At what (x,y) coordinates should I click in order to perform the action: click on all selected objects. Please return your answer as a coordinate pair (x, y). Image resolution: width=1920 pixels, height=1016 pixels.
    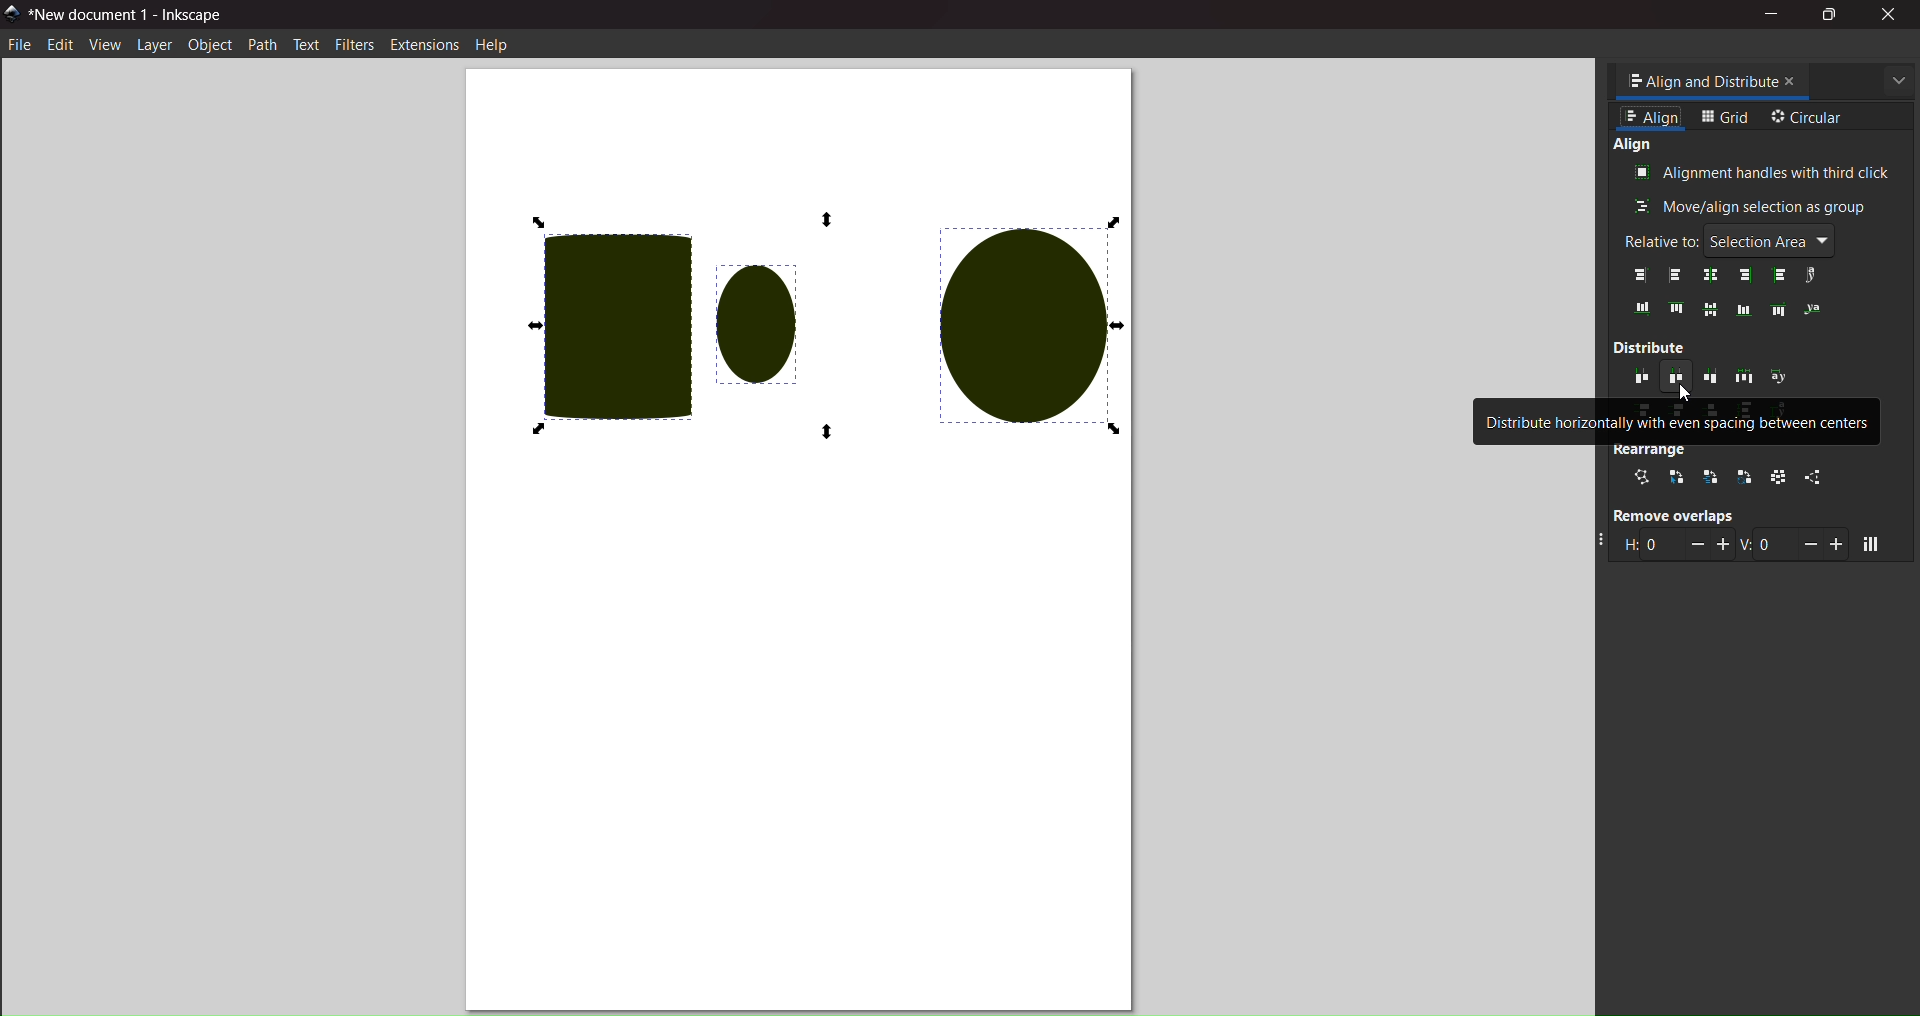
    Looking at the image, I should click on (816, 317).